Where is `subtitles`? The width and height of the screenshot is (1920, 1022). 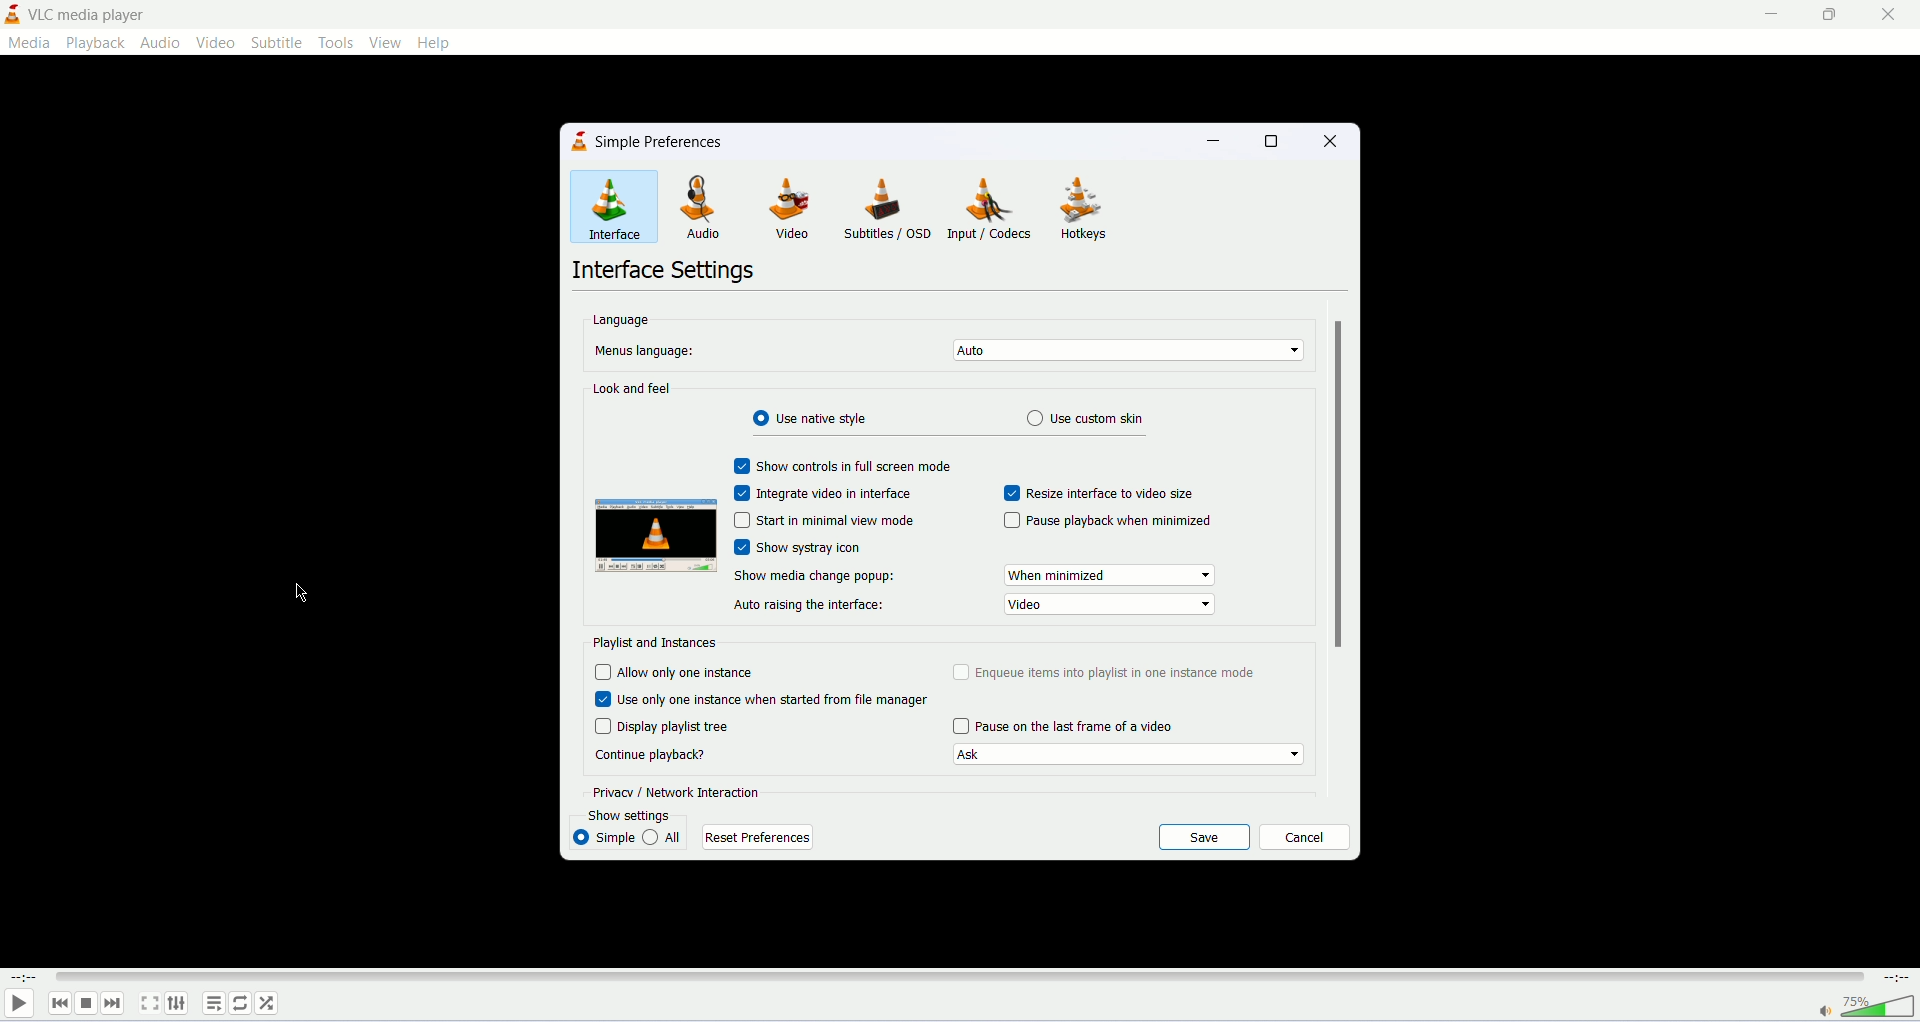
subtitles is located at coordinates (882, 208).